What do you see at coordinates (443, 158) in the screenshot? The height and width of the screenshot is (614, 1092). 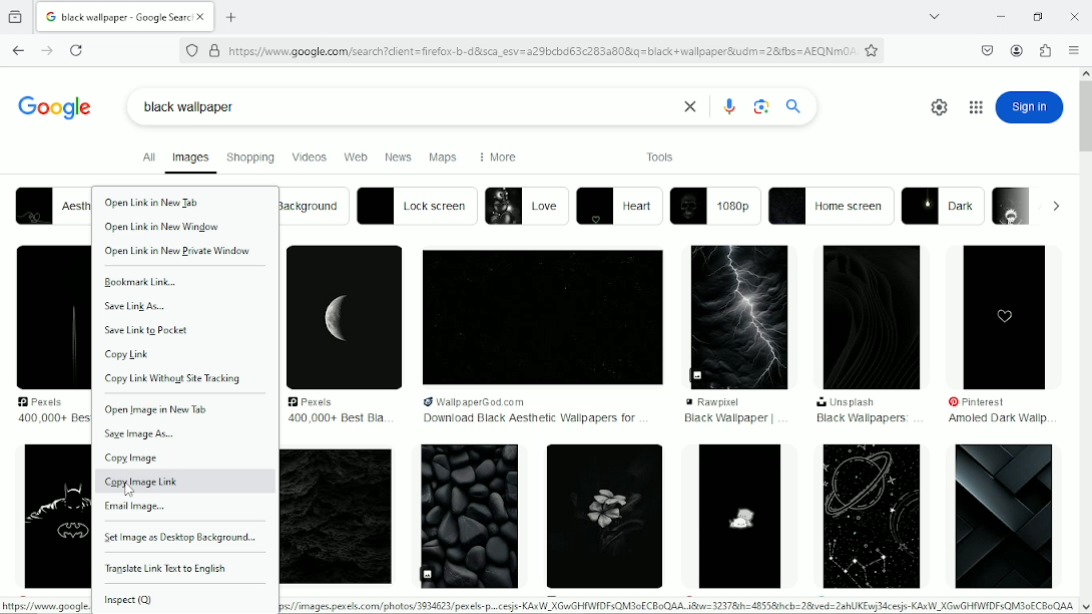 I see `maps` at bounding box center [443, 158].